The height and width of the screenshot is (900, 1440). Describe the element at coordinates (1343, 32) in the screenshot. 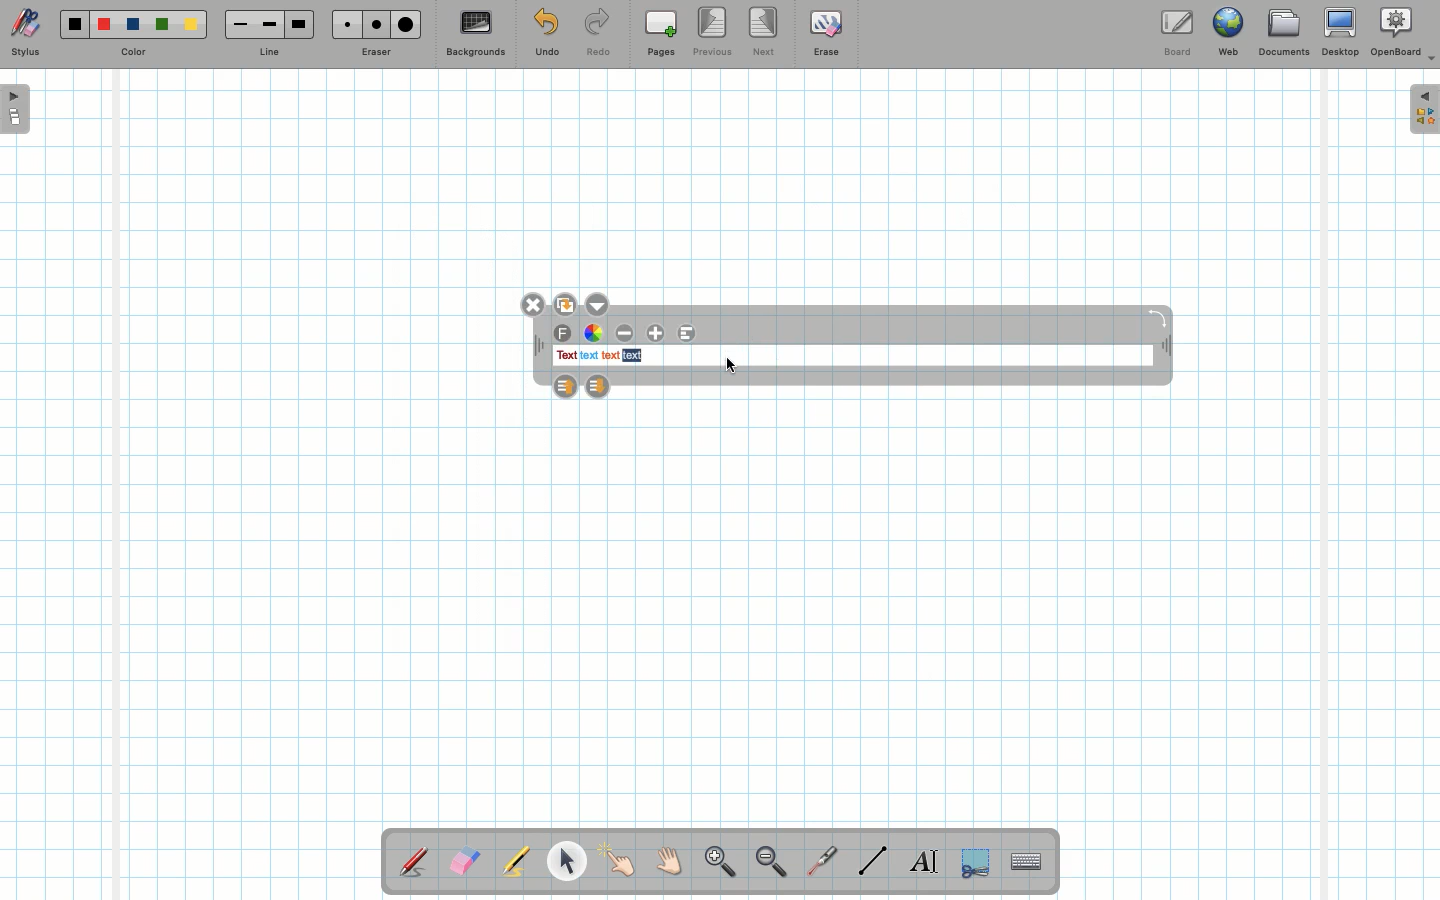

I see `Desktop` at that location.